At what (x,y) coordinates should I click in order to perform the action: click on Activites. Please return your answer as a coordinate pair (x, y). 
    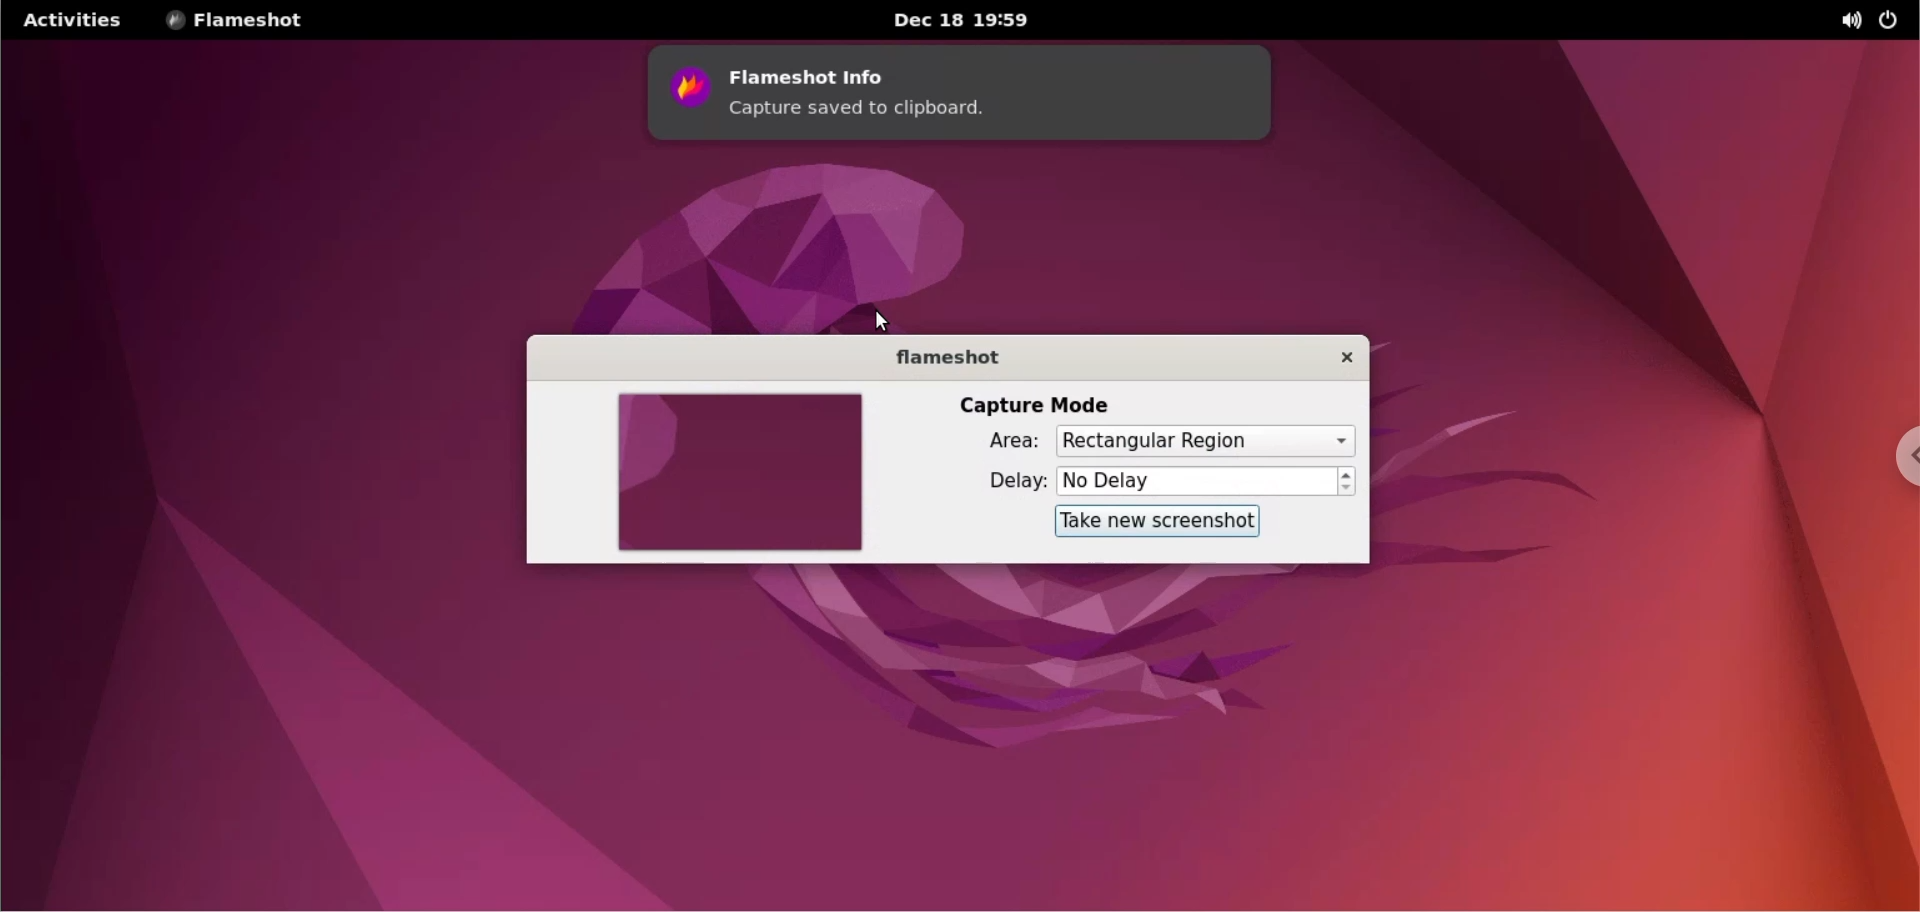
    Looking at the image, I should click on (75, 20).